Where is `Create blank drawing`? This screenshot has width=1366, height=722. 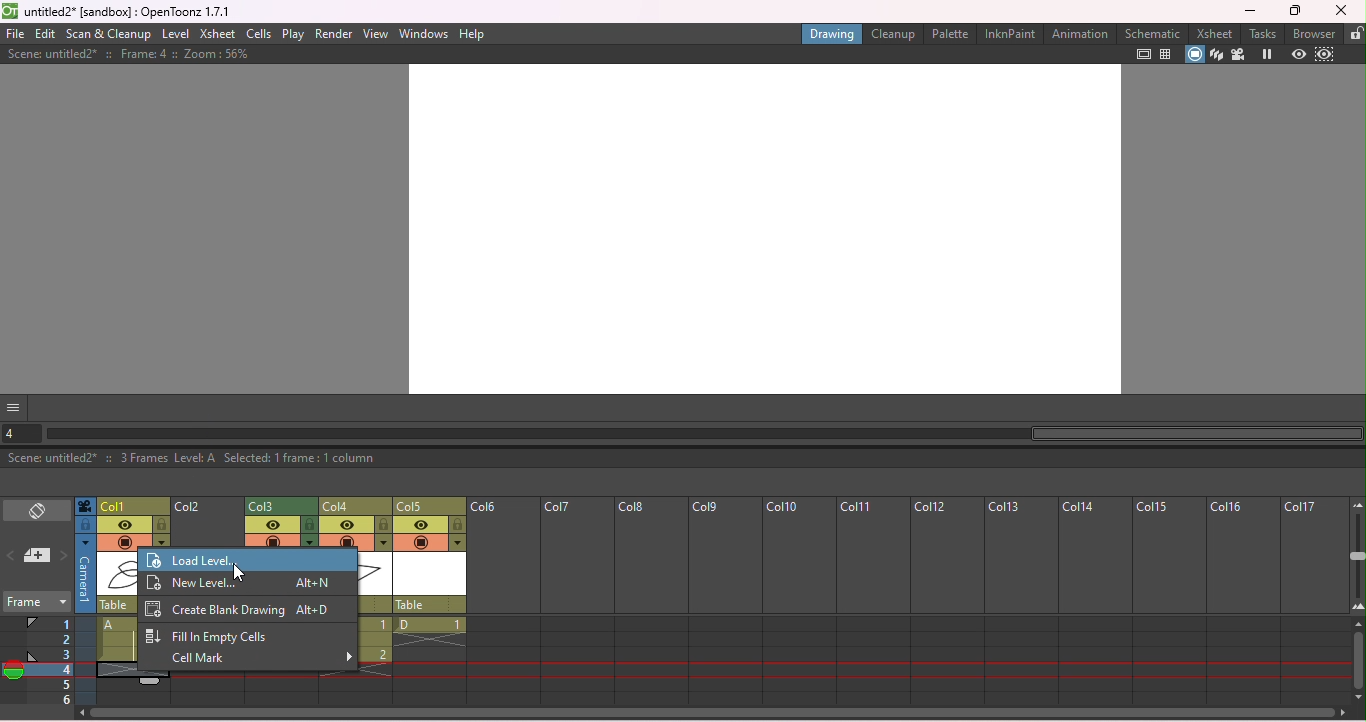 Create blank drawing is located at coordinates (245, 610).